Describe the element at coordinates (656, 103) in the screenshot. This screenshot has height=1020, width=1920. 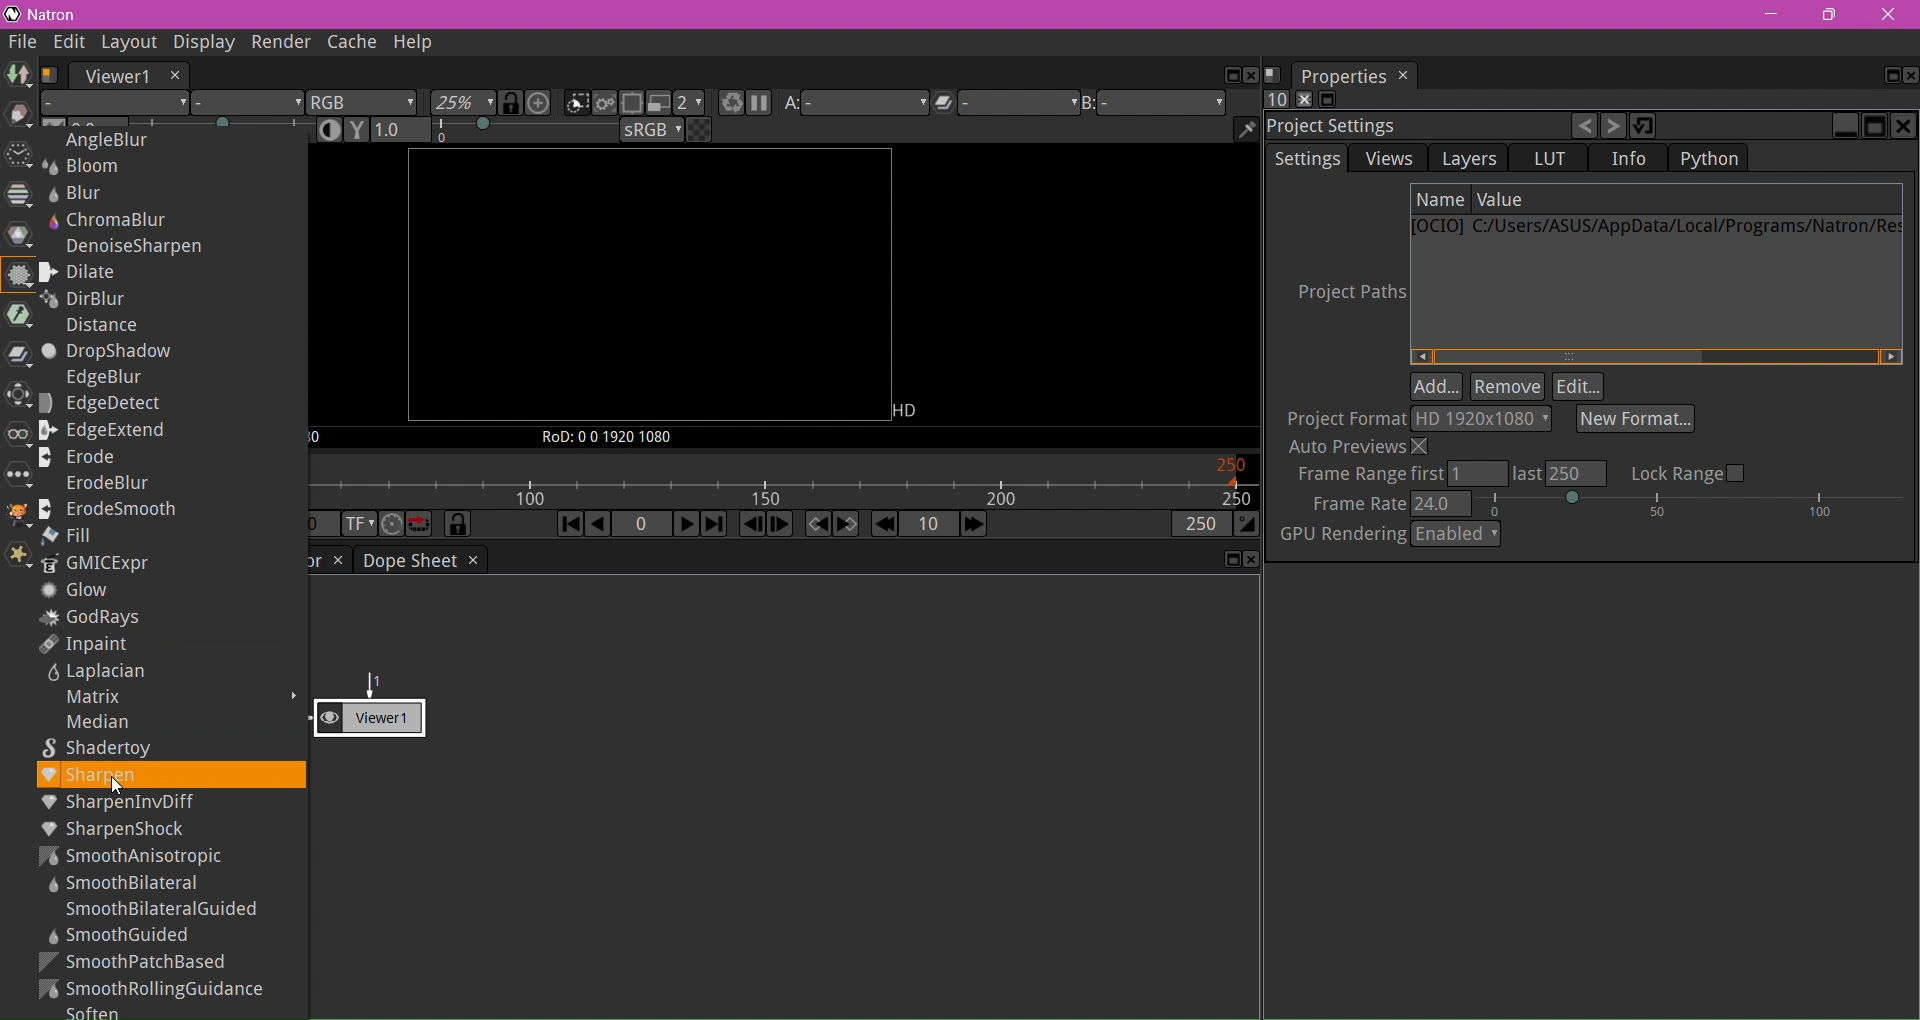
I see `Proxy mode` at that location.